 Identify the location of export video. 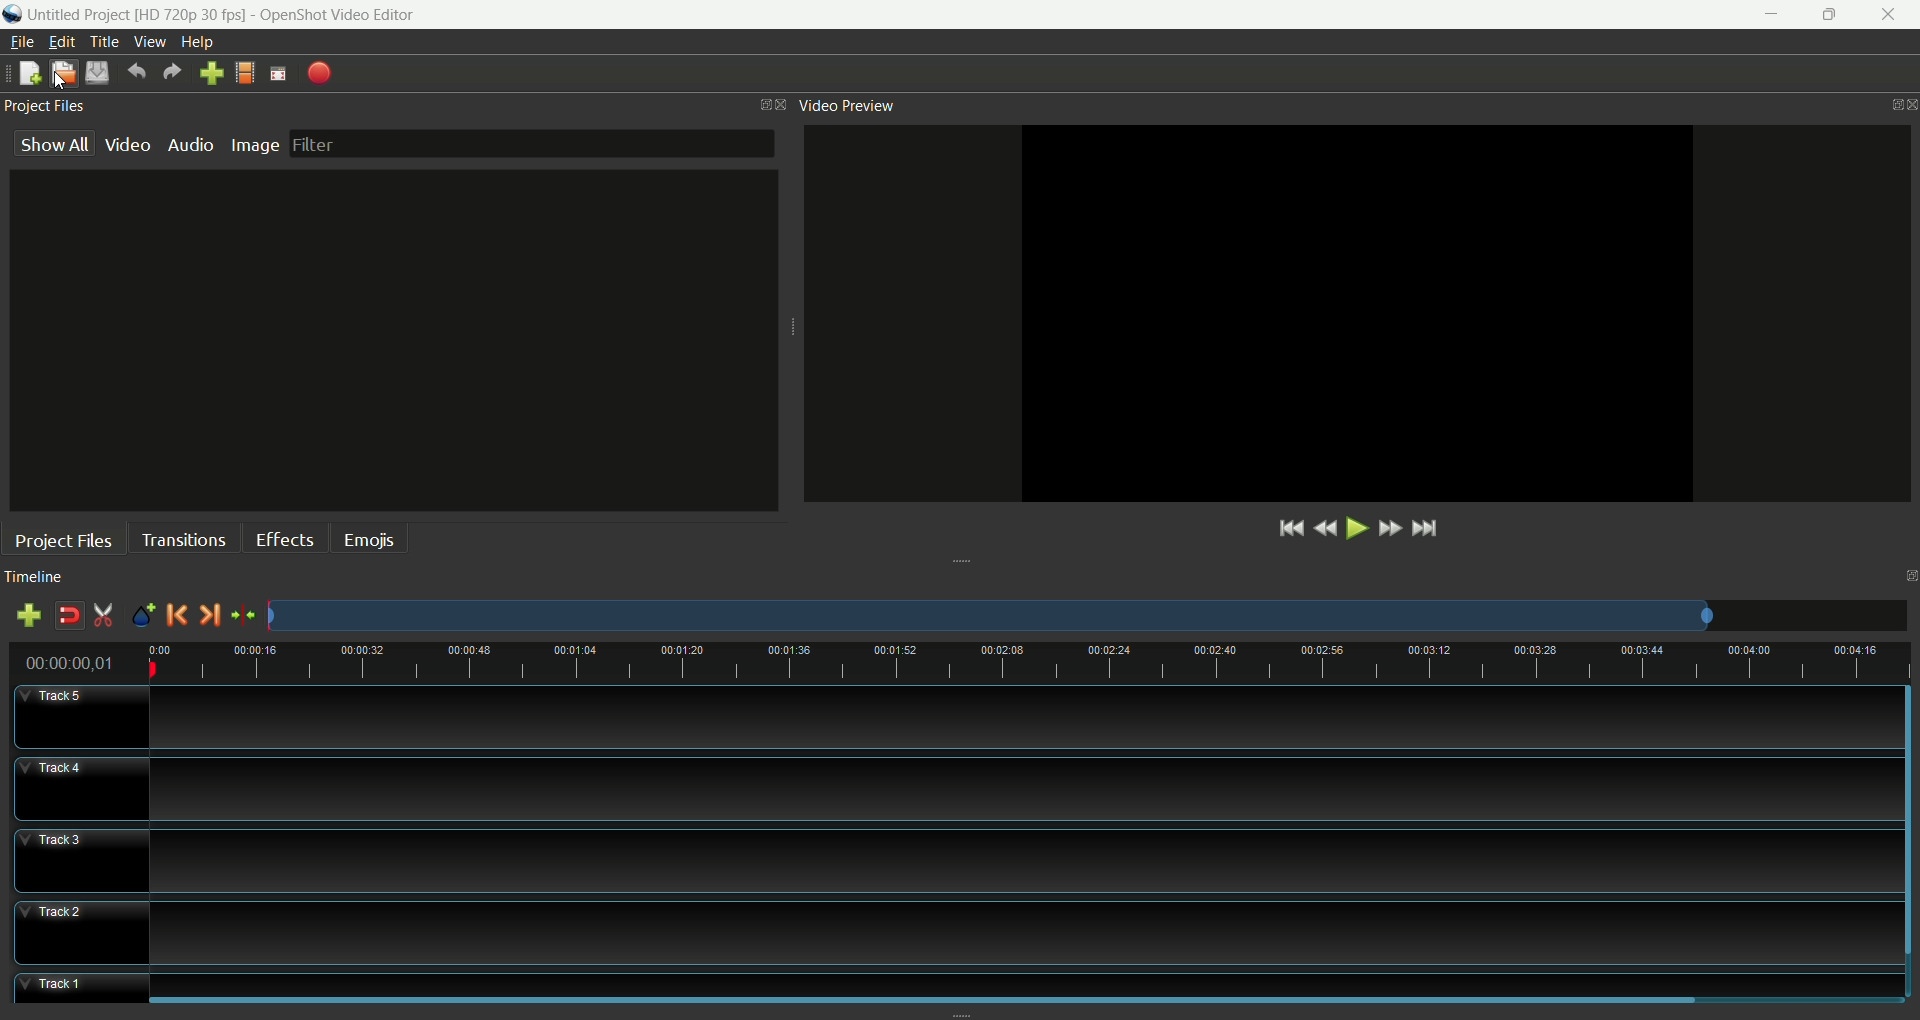
(320, 72).